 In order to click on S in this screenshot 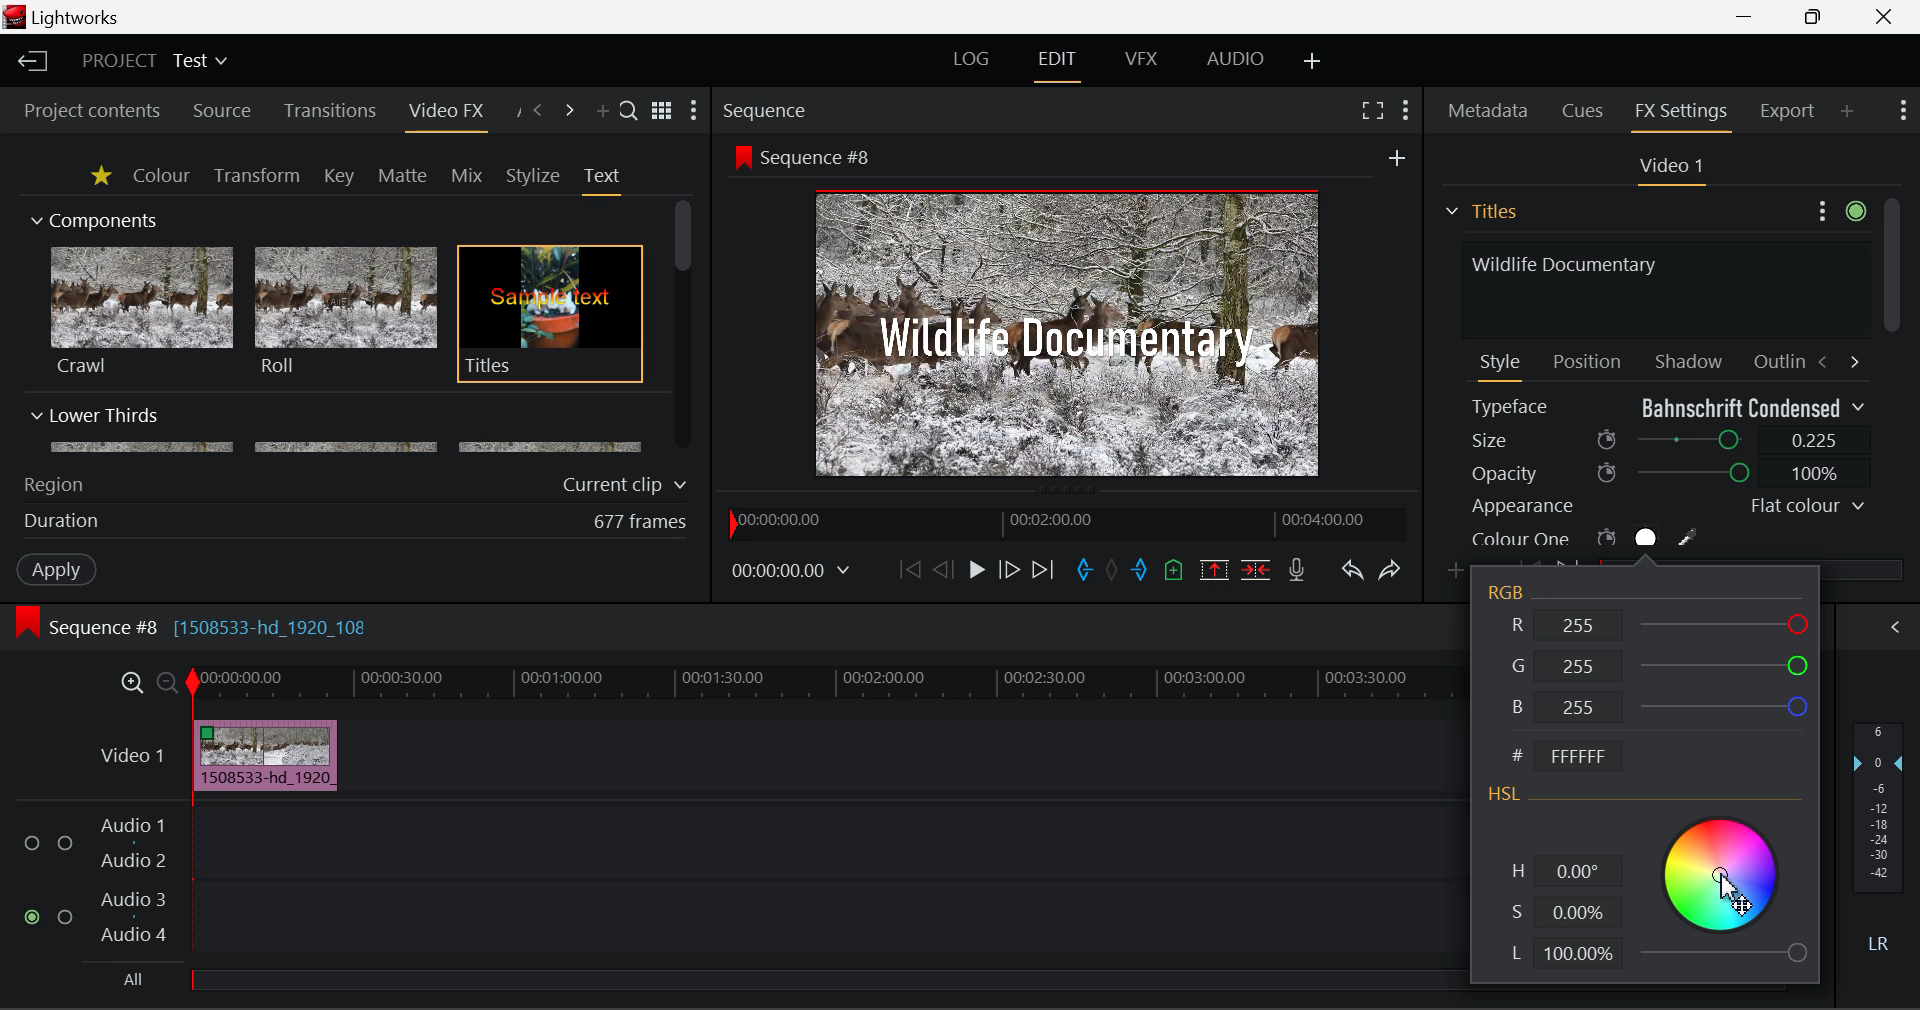, I will do `click(1561, 914)`.